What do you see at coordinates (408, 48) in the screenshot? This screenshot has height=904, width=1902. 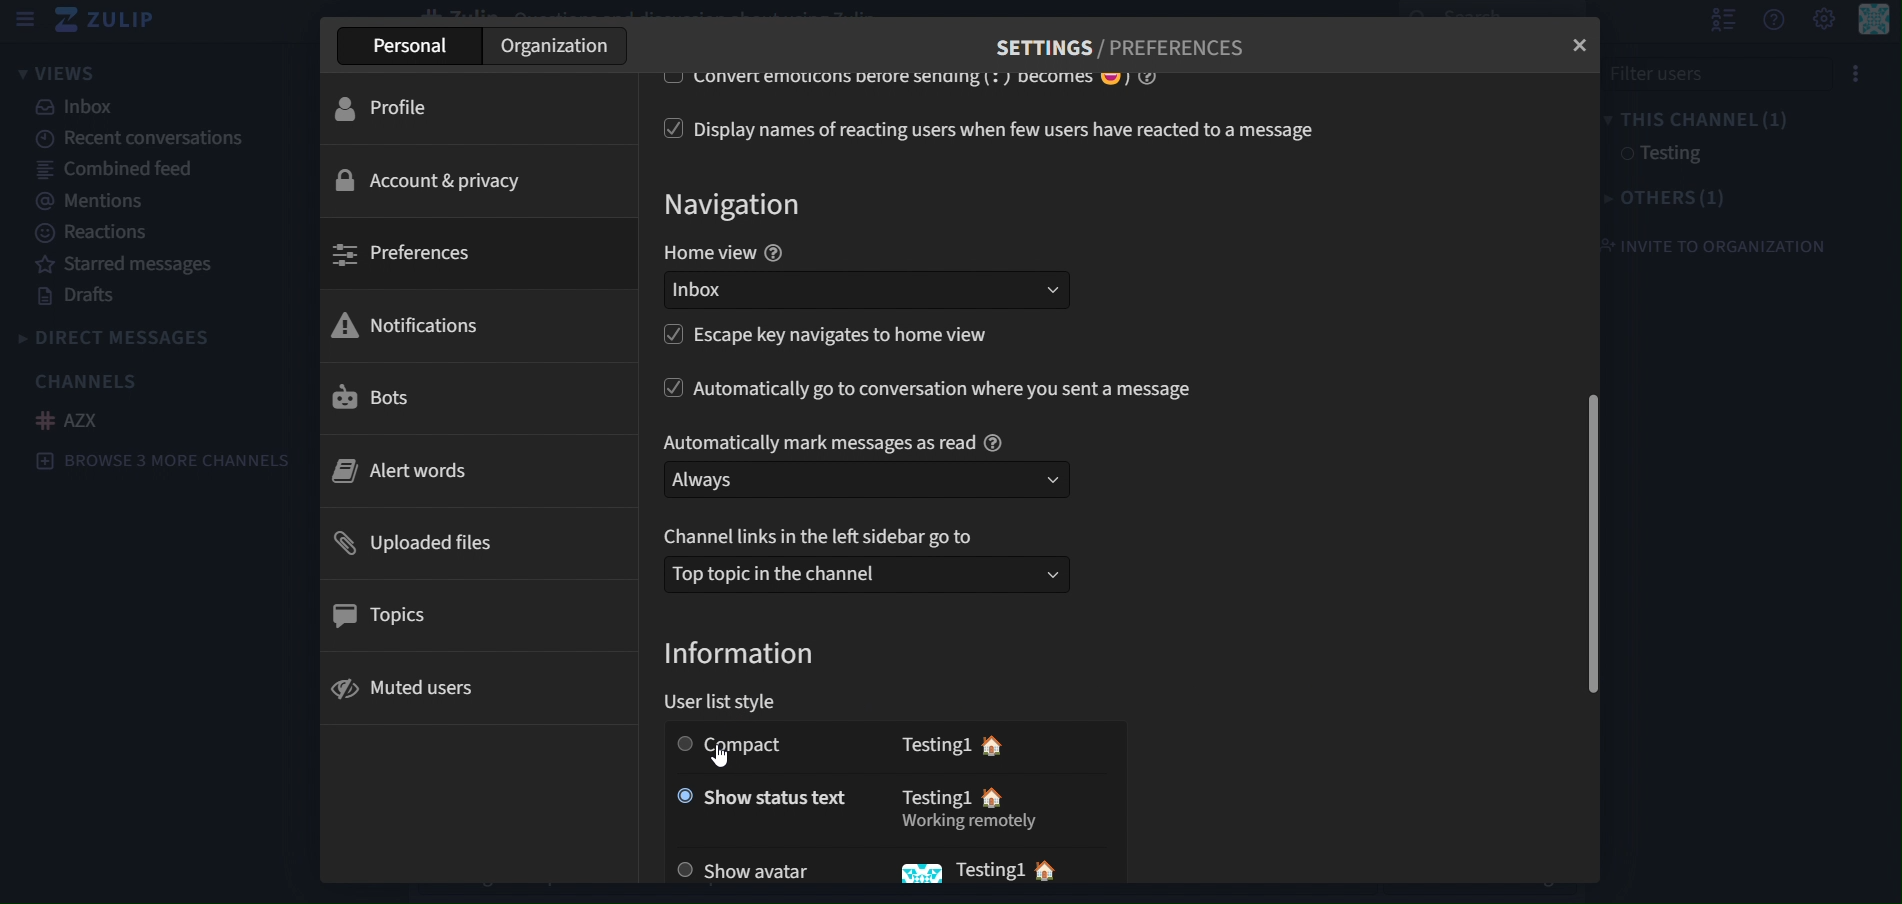 I see `personal` at bounding box center [408, 48].